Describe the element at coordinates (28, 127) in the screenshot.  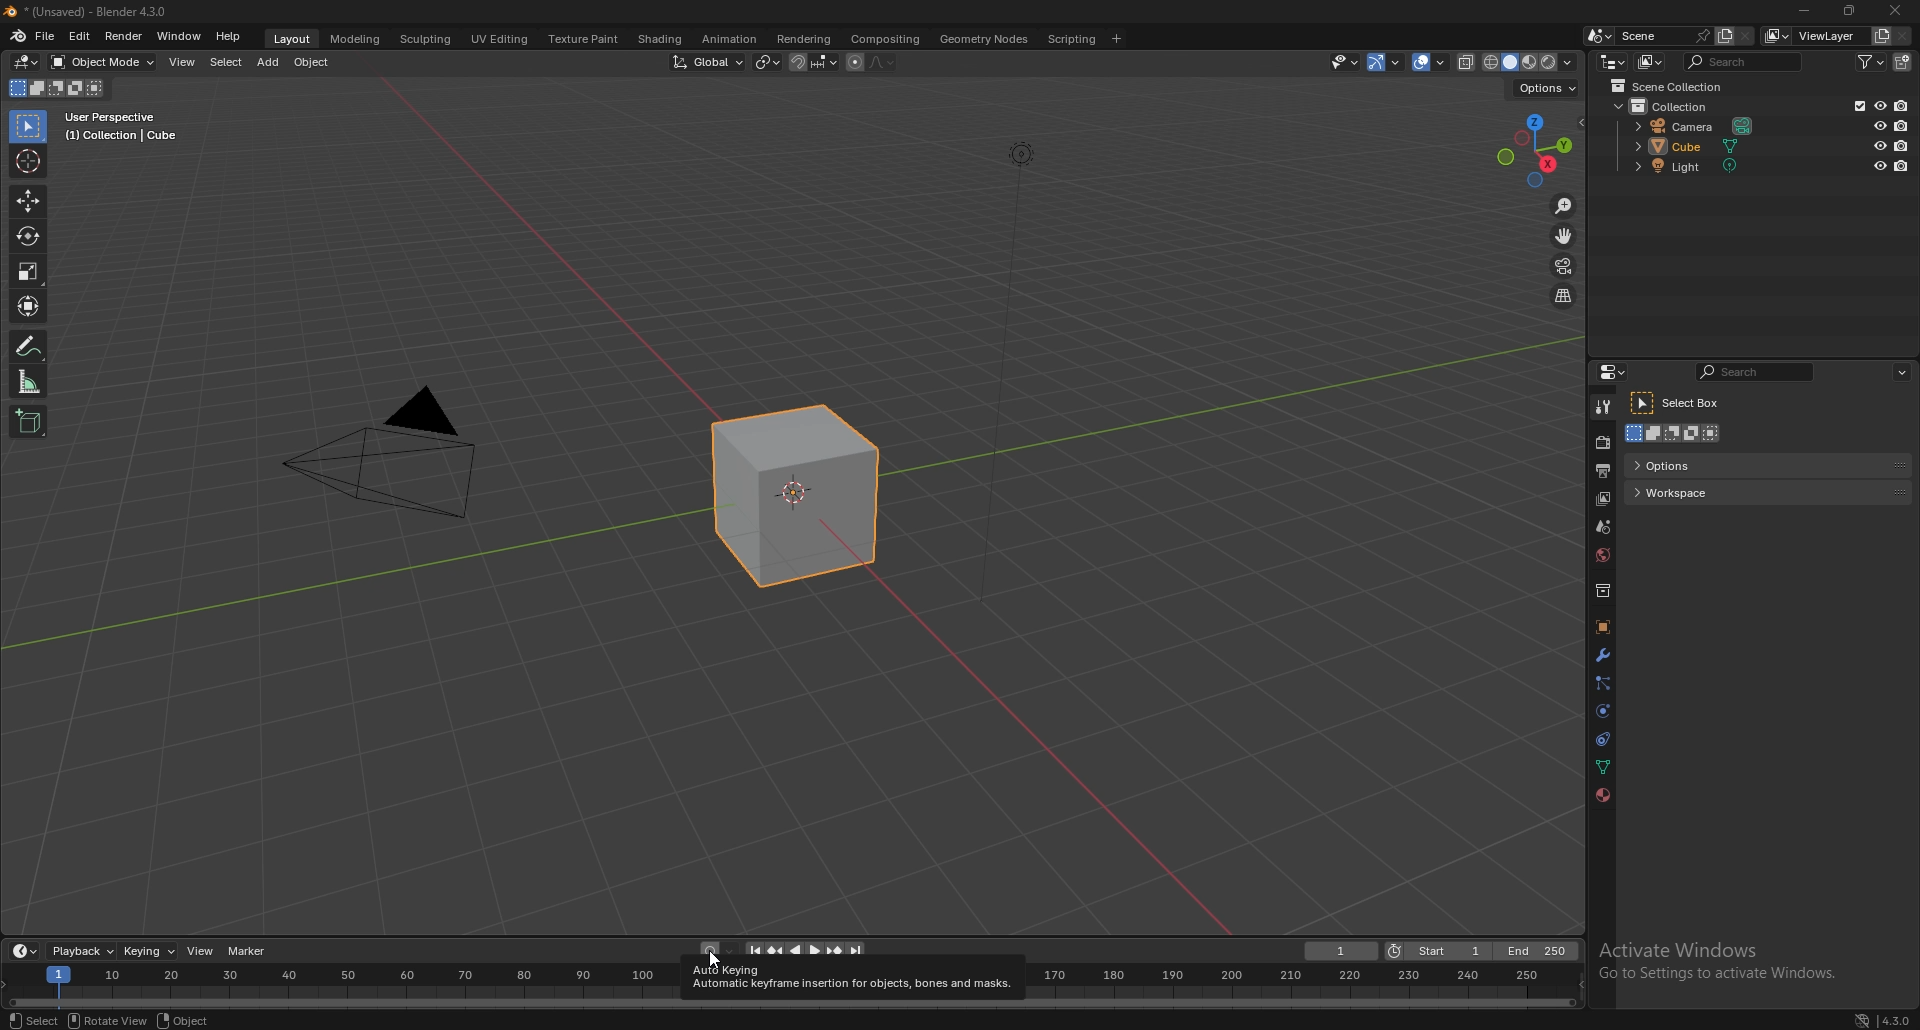
I see `selector` at that location.